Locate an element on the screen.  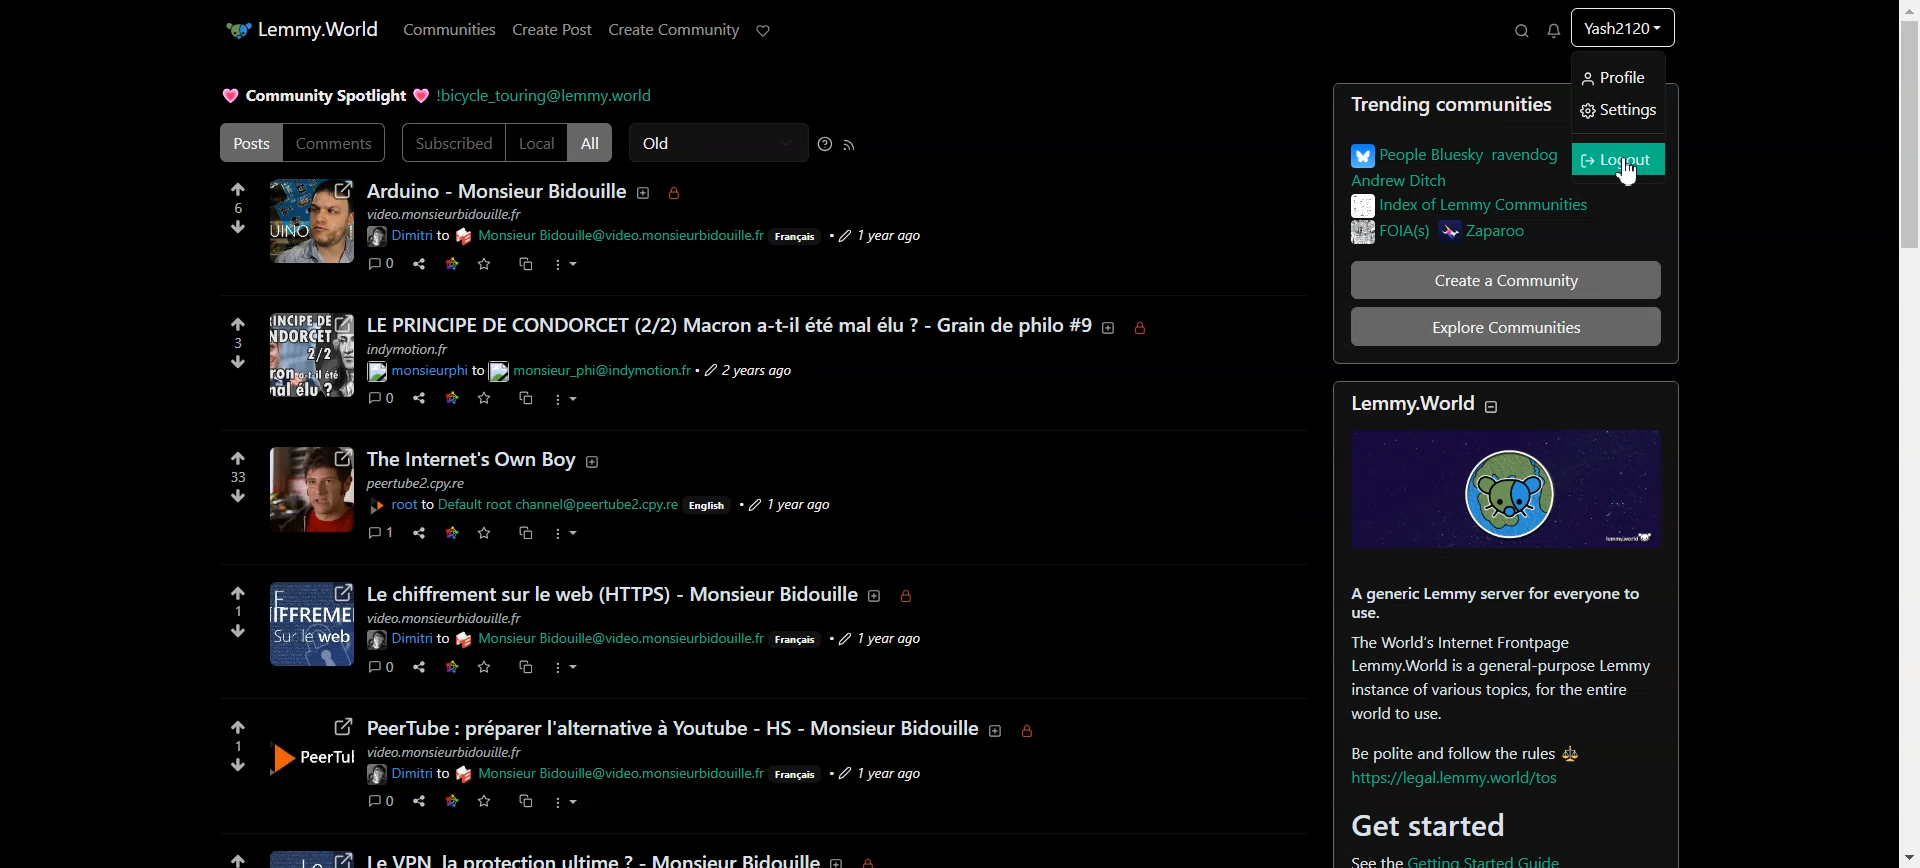
Zaparoo is located at coordinates (1524, 234).